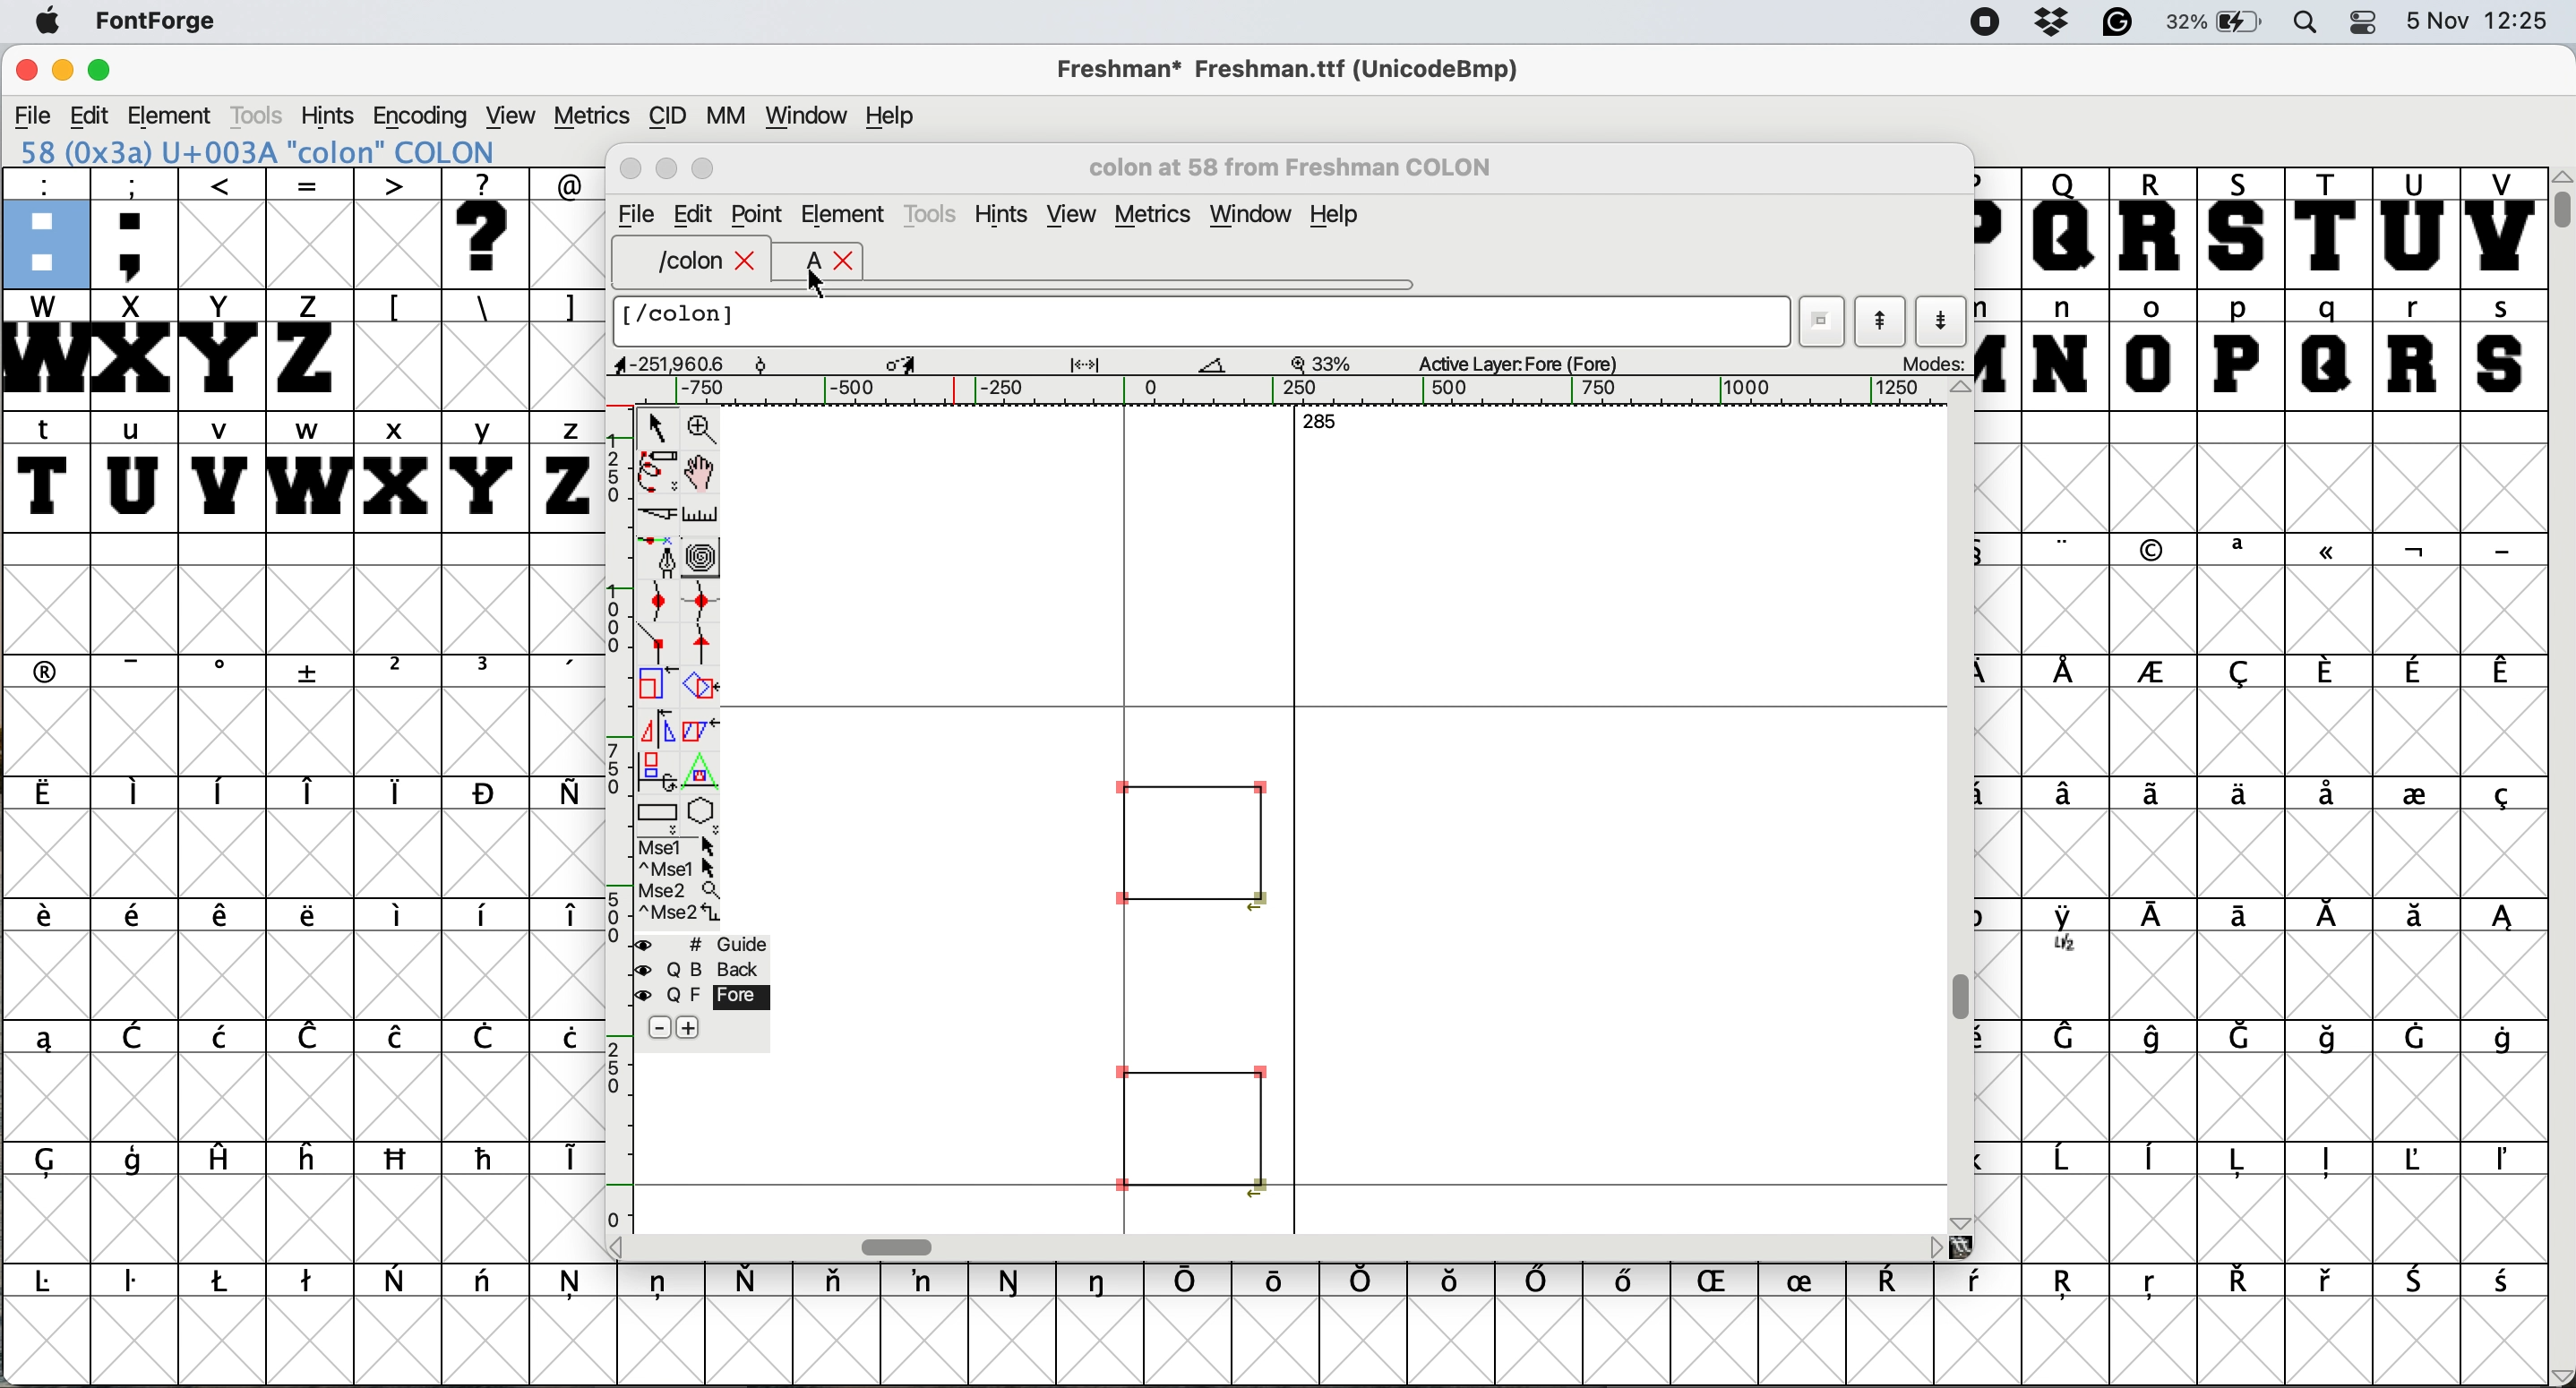 This screenshot has width=2576, height=1388. I want to click on select, so click(653, 427).